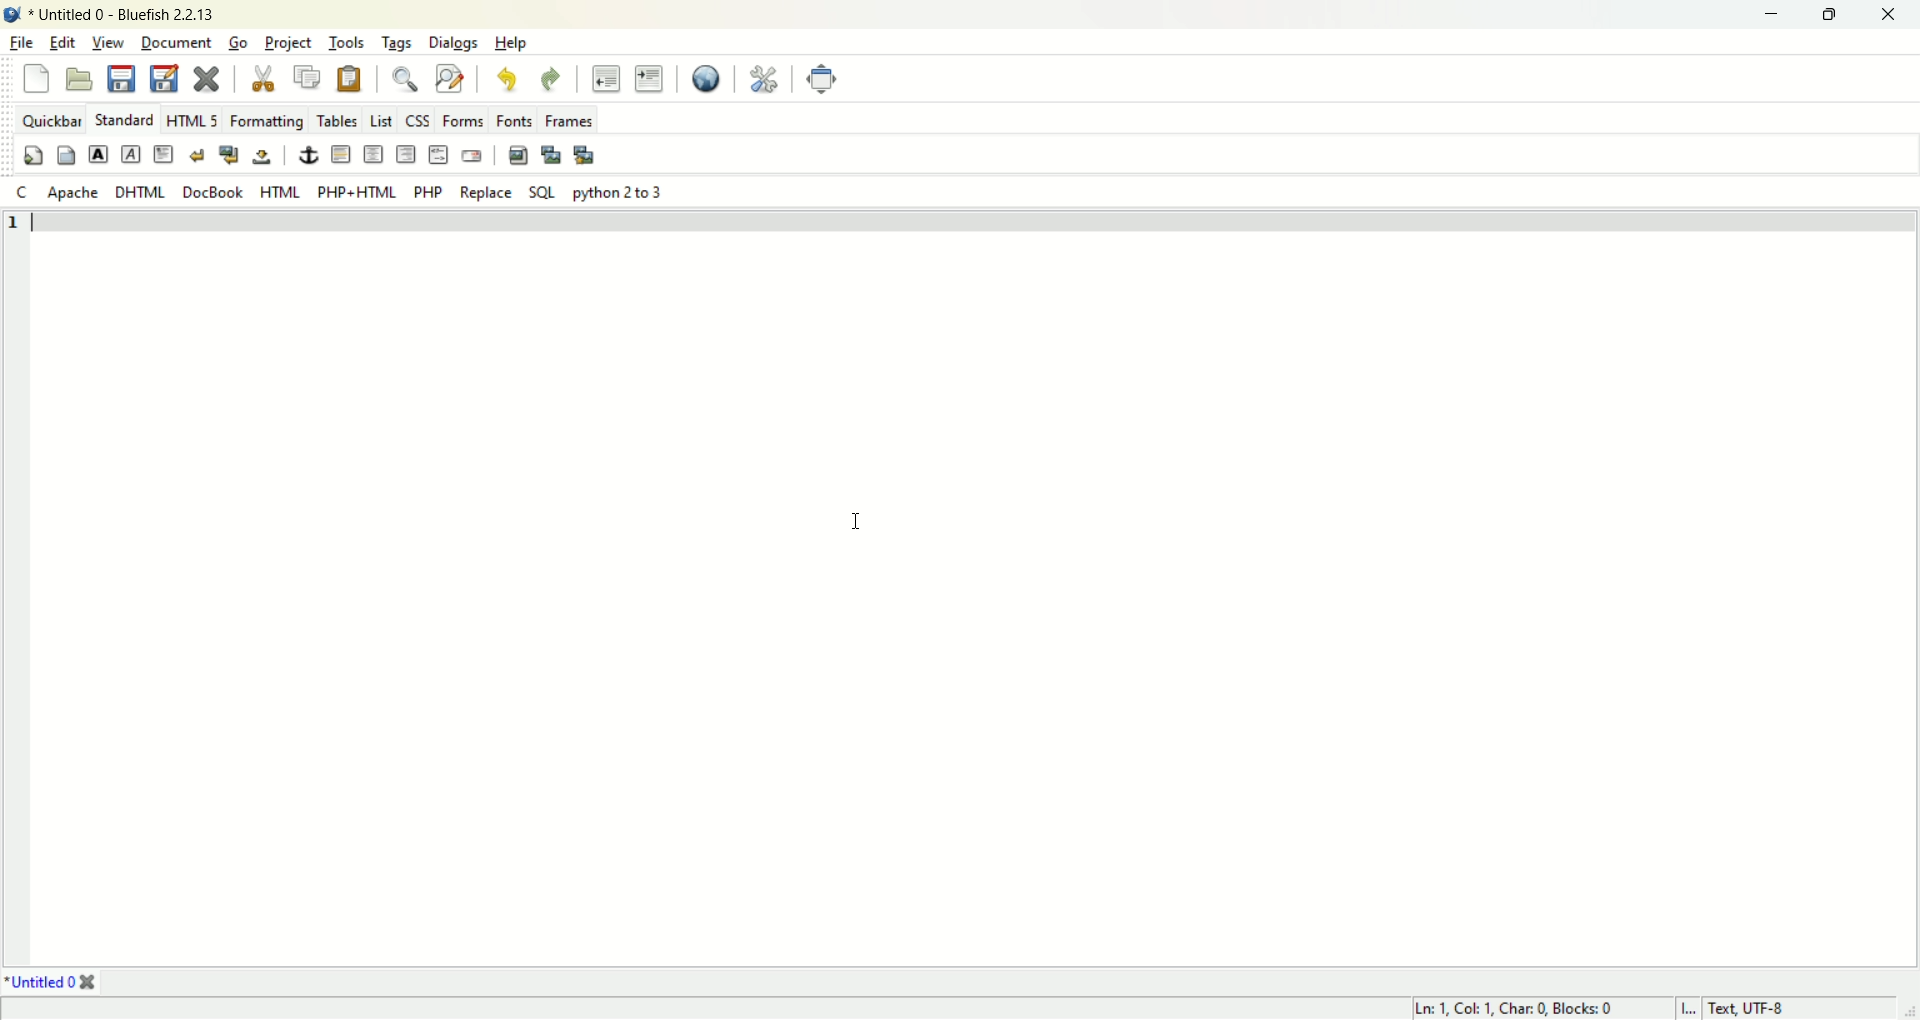  I want to click on list, so click(381, 120).